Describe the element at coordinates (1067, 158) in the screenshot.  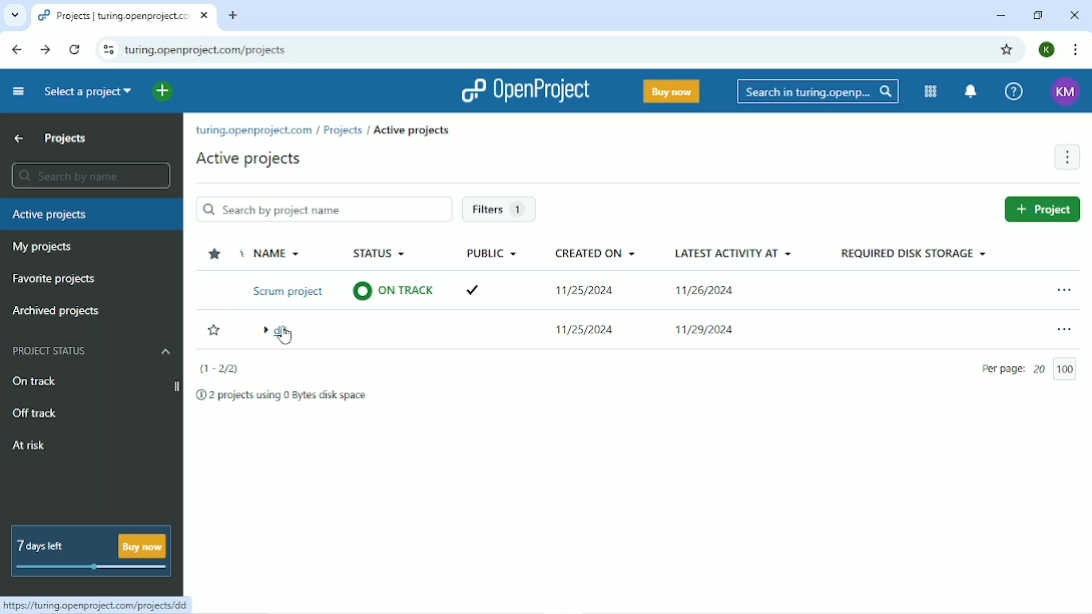
I see `More` at that location.